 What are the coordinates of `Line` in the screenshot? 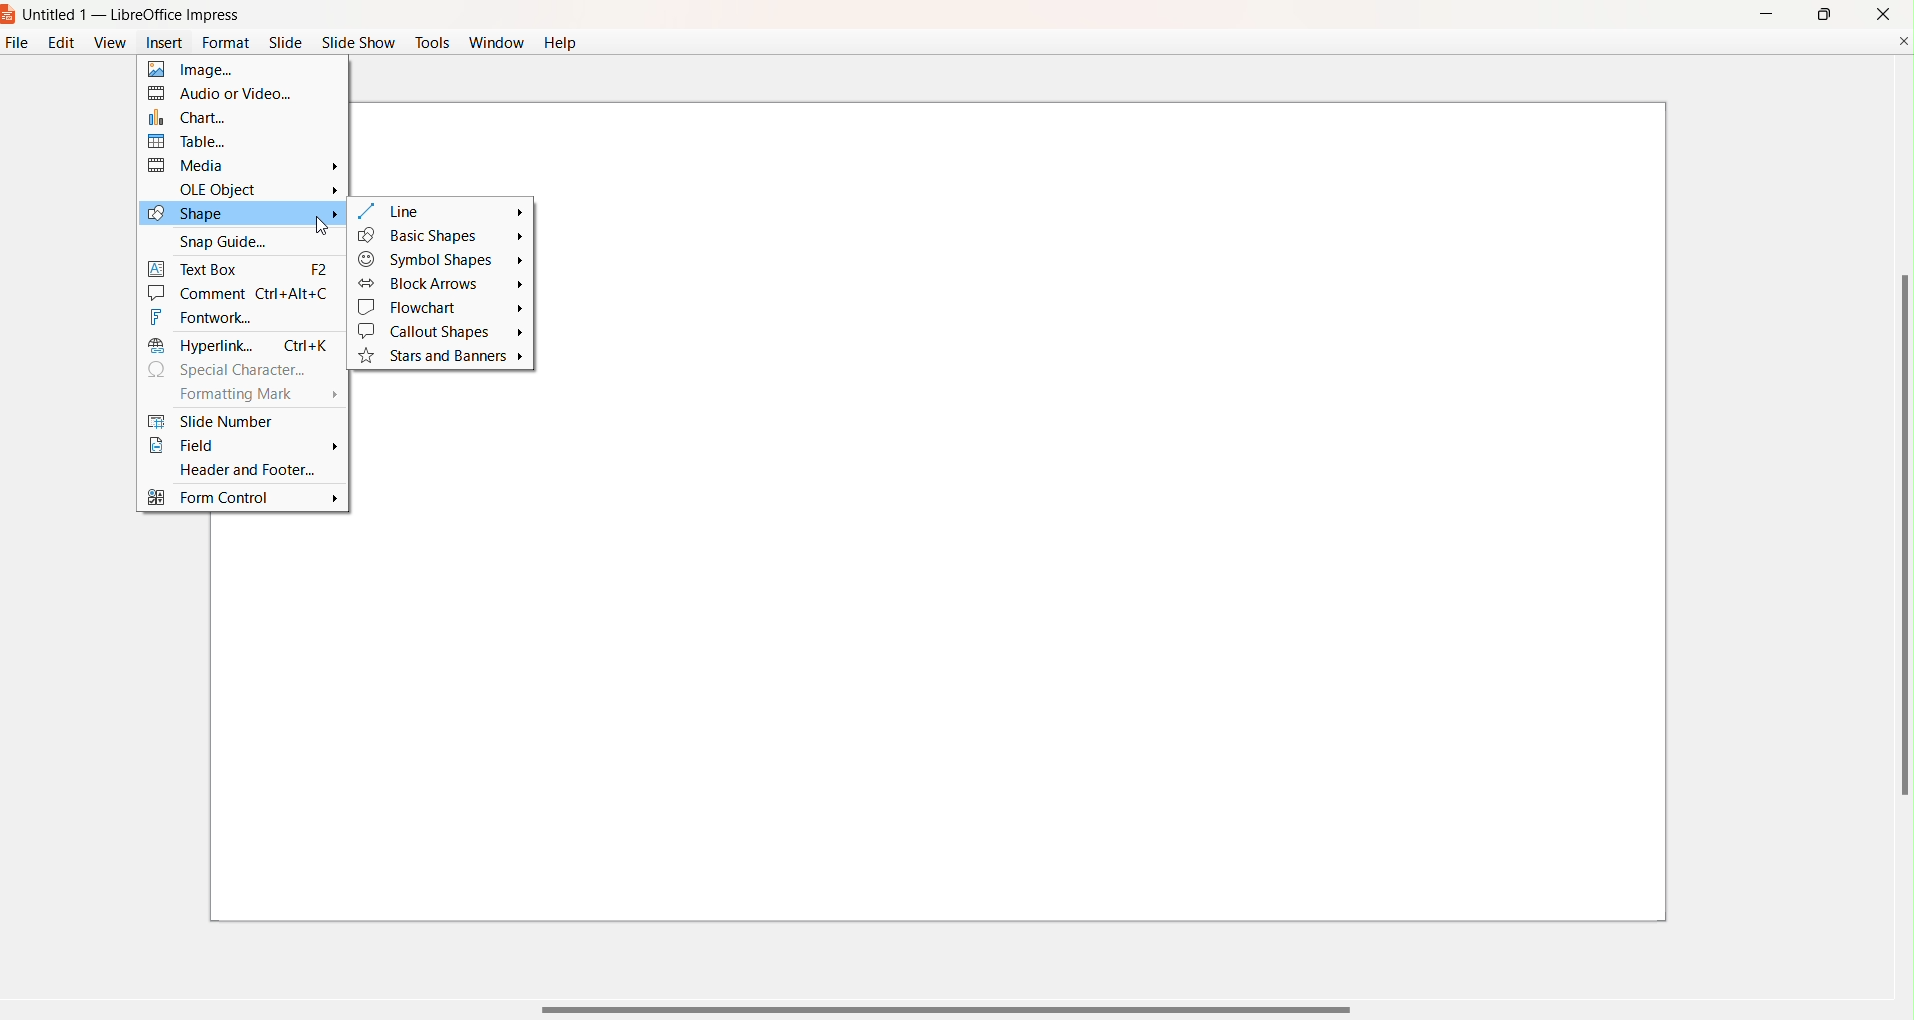 It's located at (441, 211).